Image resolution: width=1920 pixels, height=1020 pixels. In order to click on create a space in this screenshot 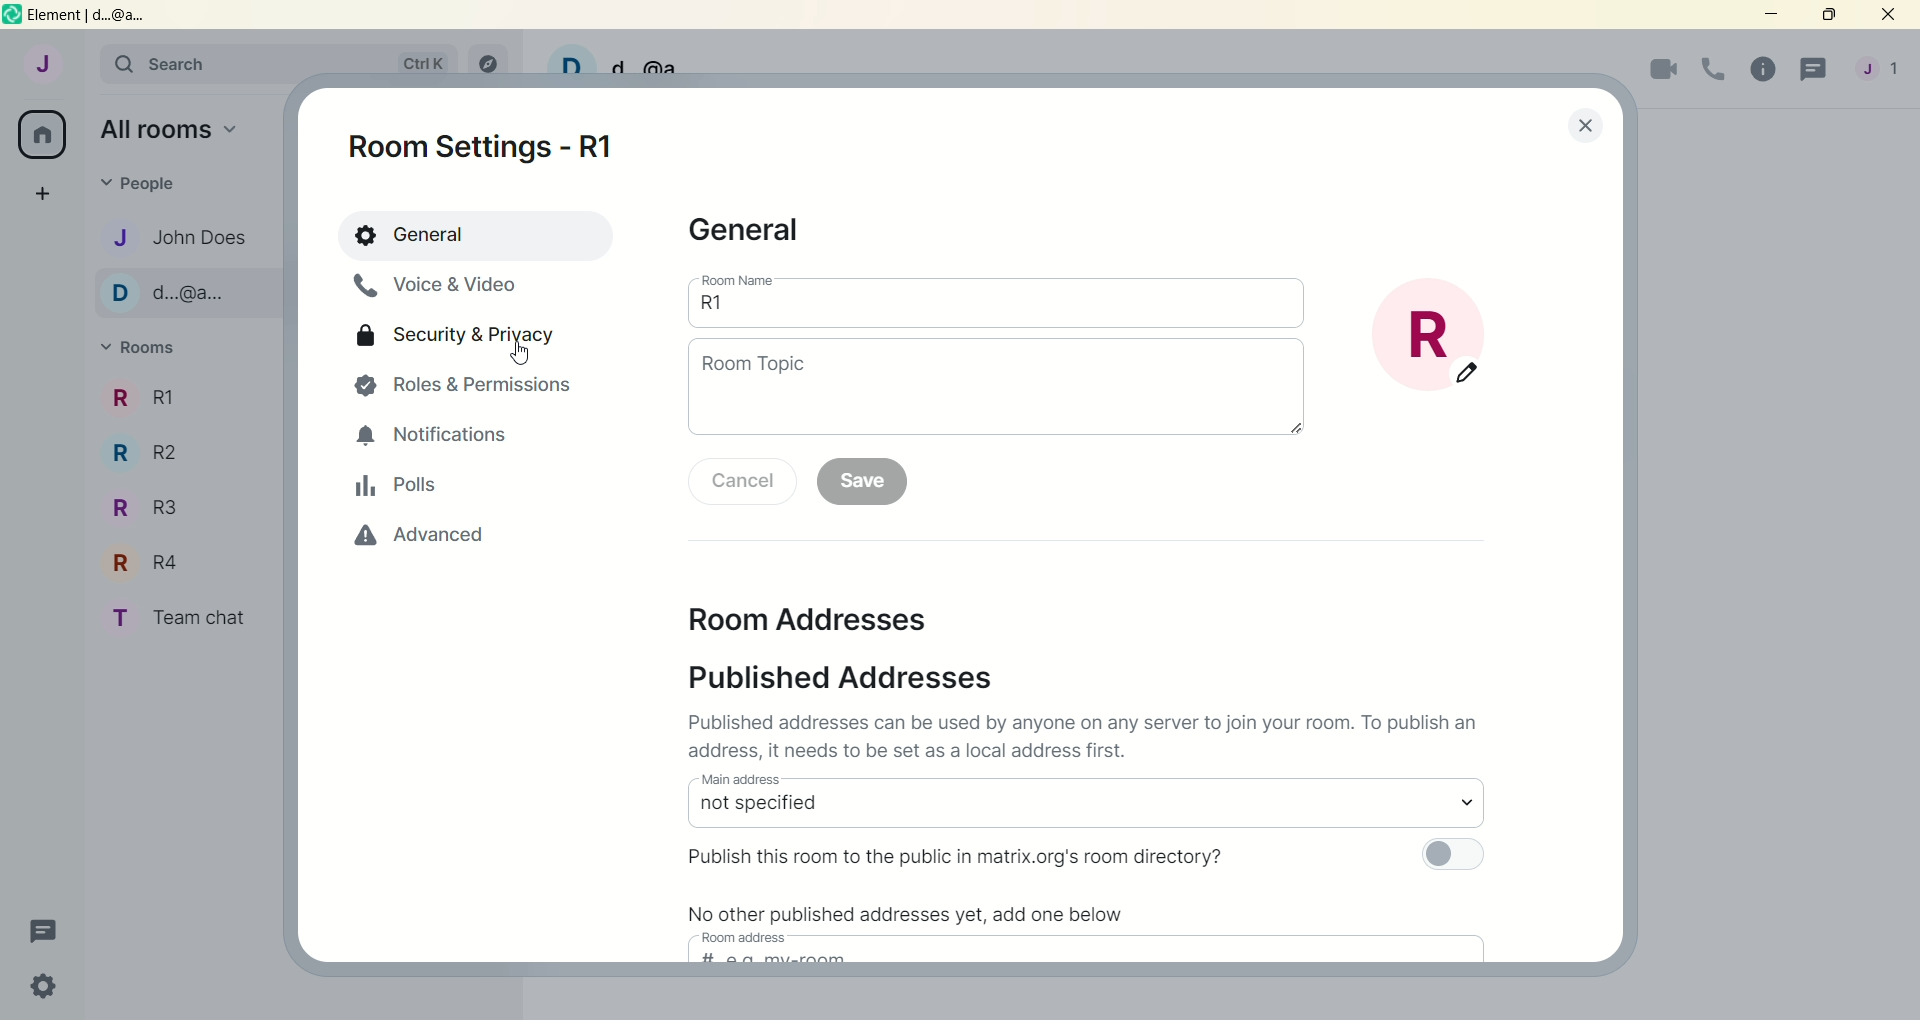, I will do `click(43, 196)`.